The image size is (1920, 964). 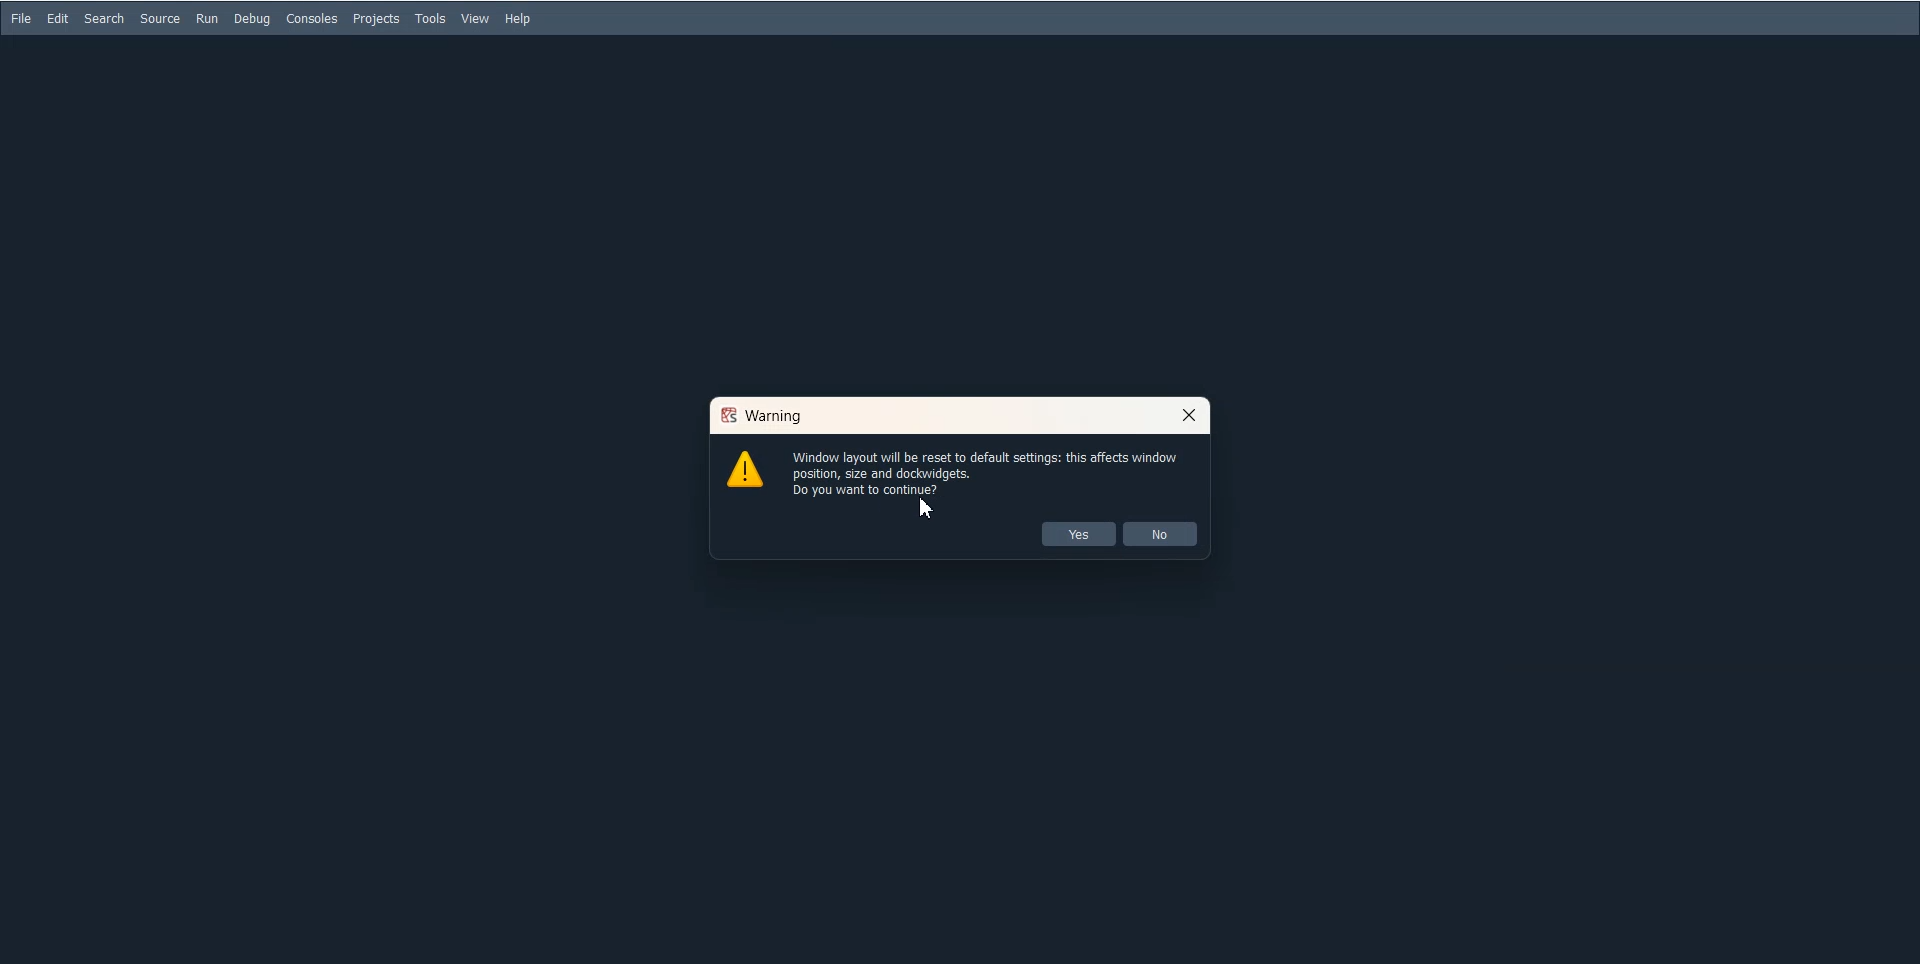 What do you see at coordinates (206, 18) in the screenshot?
I see `RUN` at bounding box center [206, 18].